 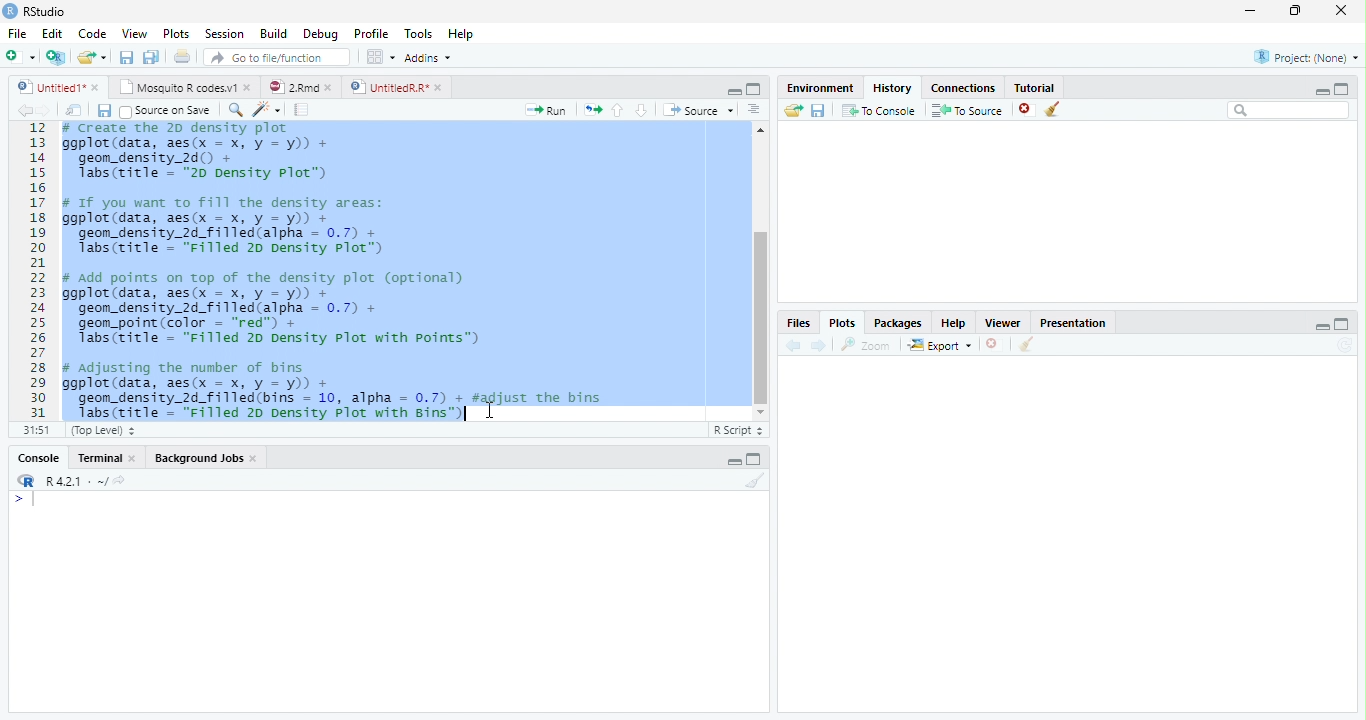 I want to click on minimize, so click(x=1323, y=326).